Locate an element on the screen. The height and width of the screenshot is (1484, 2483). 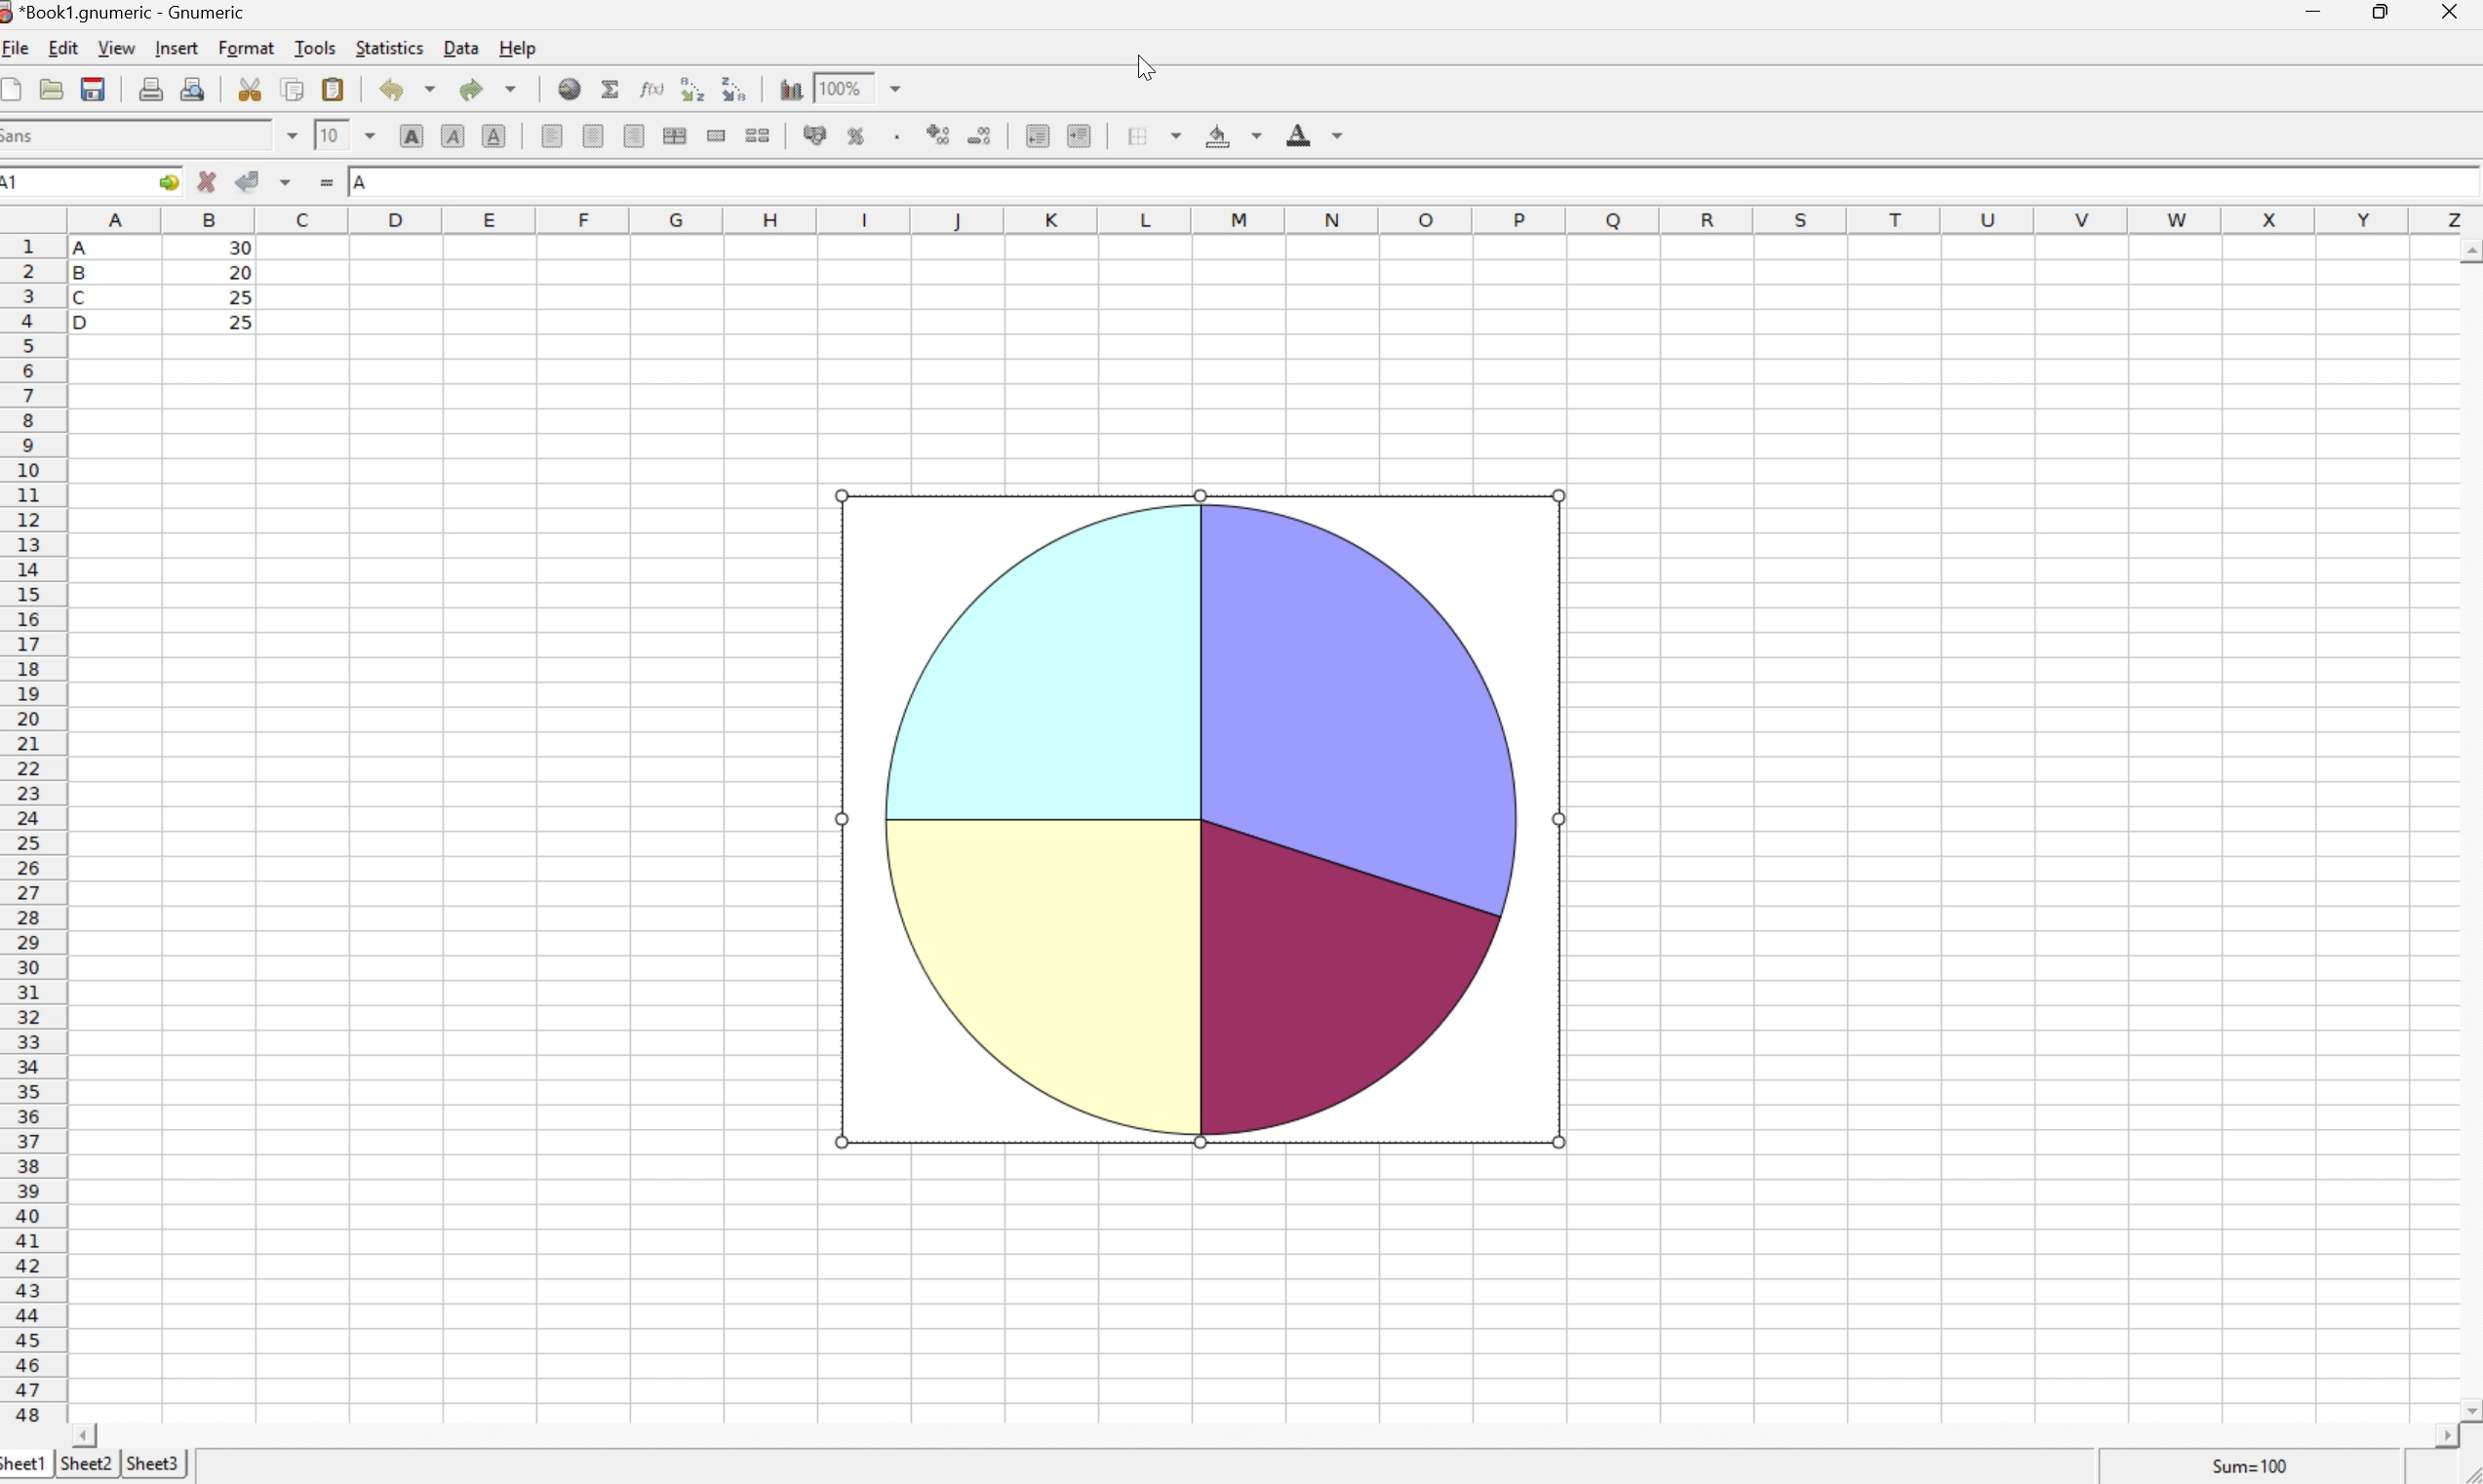
Paste the clipboard is located at coordinates (332, 89).